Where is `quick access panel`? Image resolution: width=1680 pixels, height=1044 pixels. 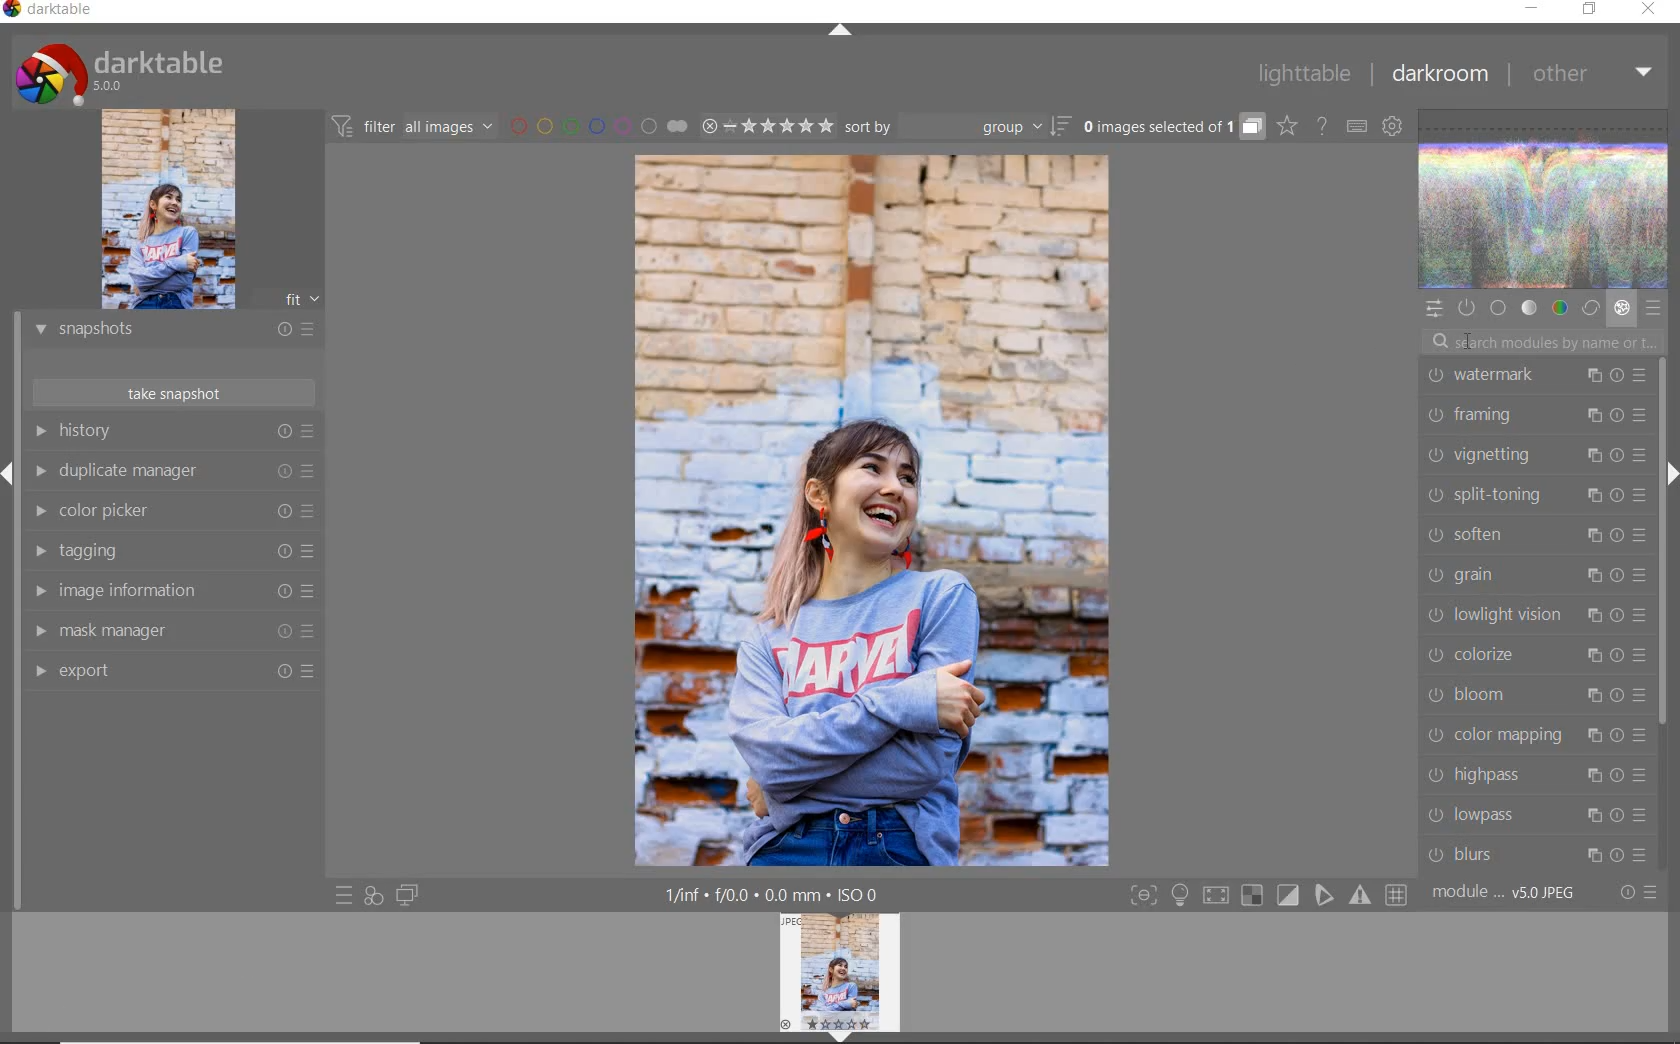
quick access panel is located at coordinates (1436, 306).